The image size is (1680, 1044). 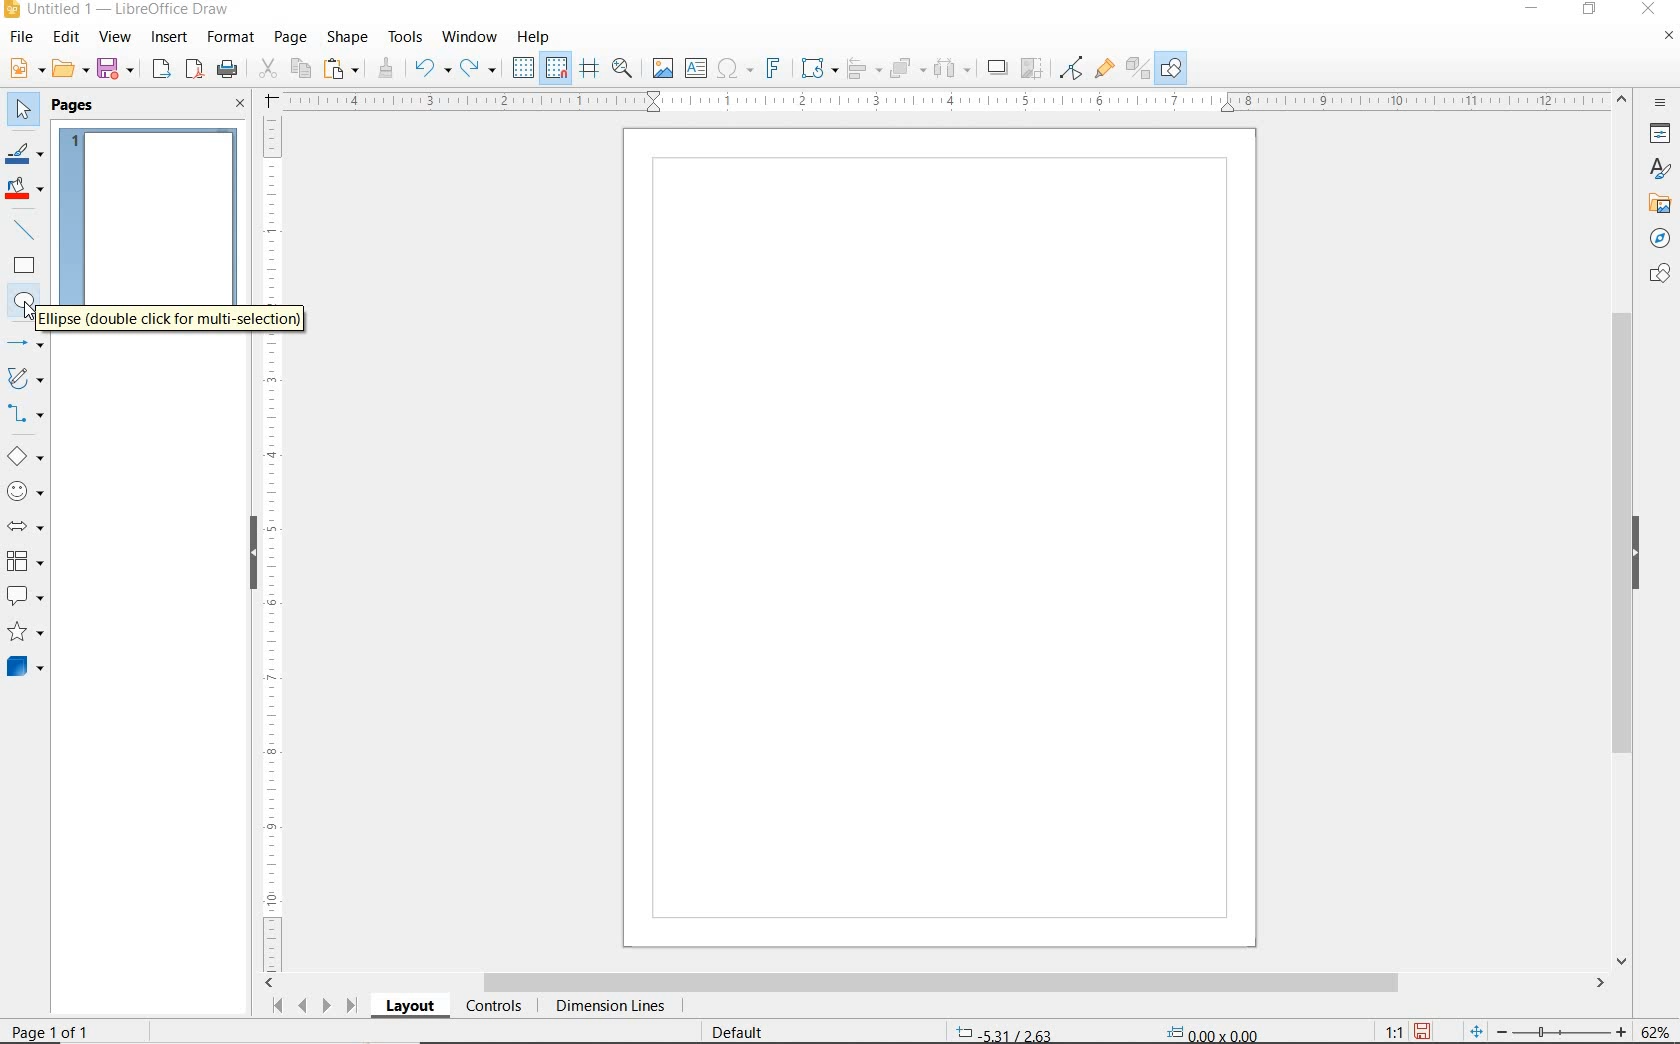 I want to click on FILL COLOR, so click(x=26, y=190).